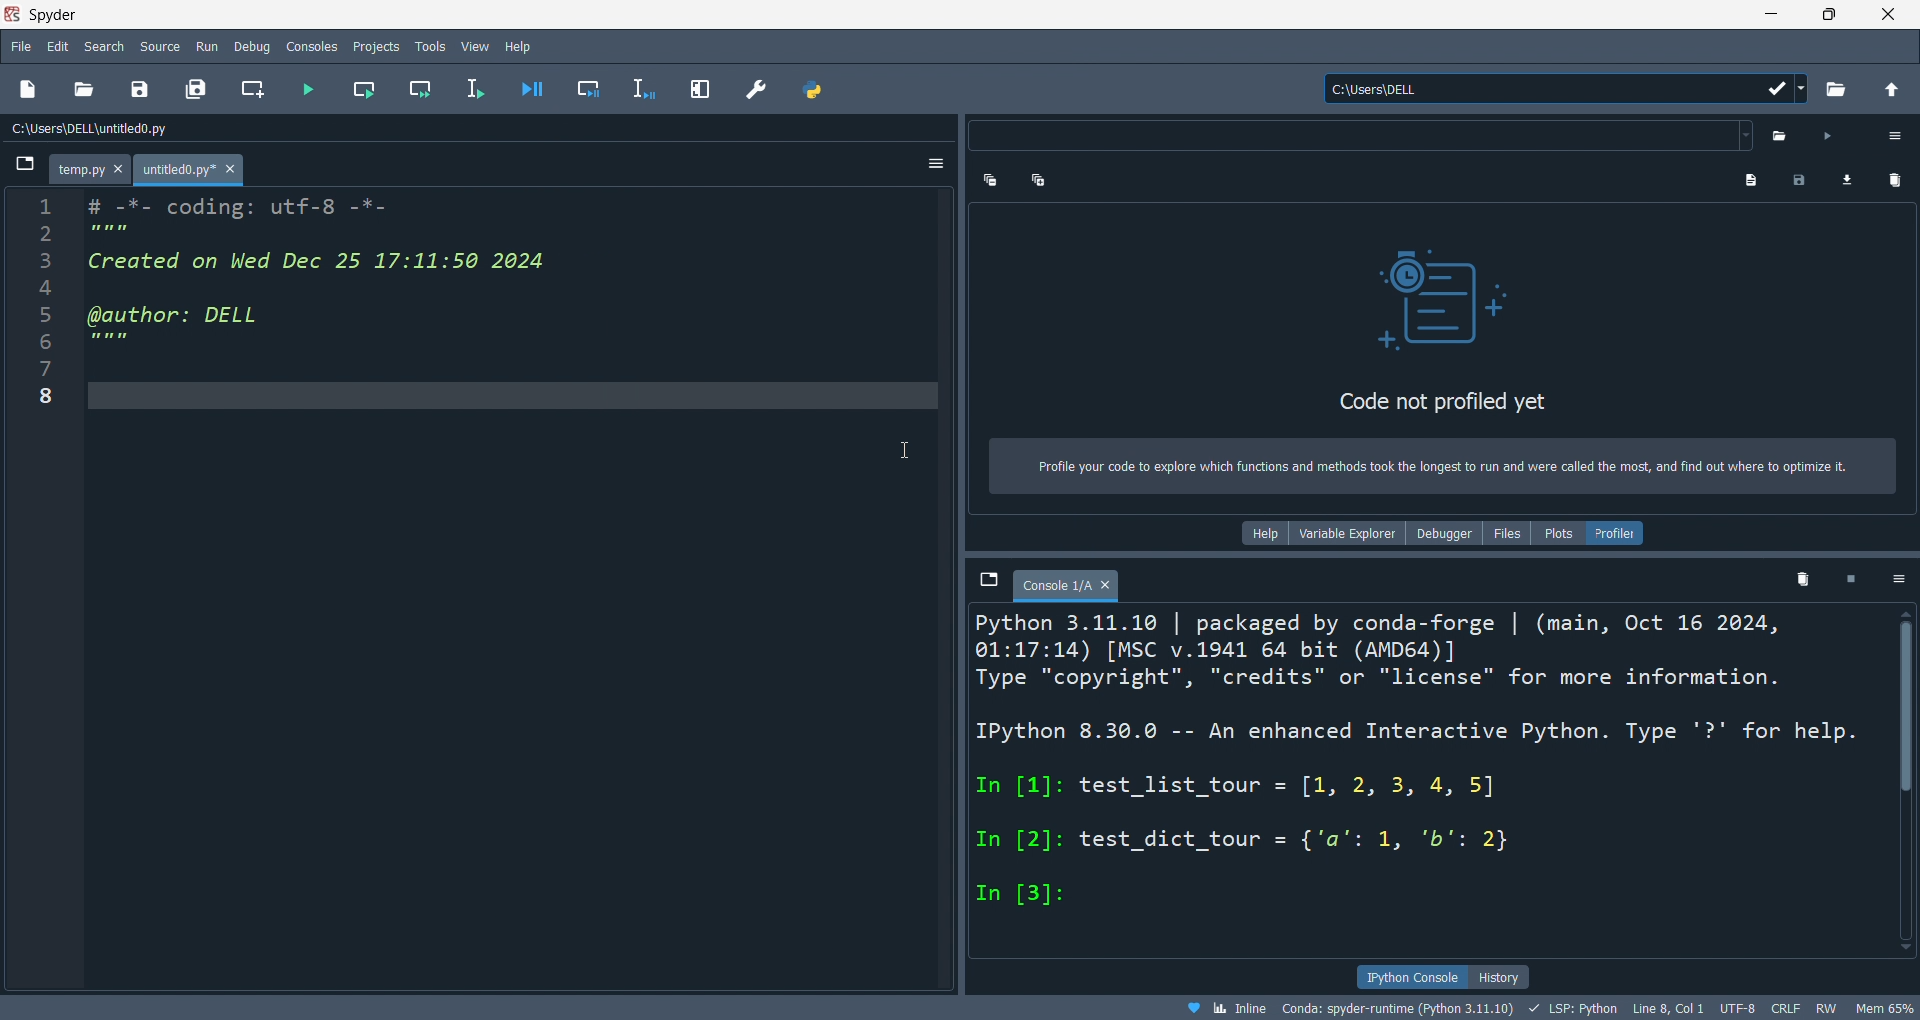 The image size is (1920, 1020). Describe the element at coordinates (197, 88) in the screenshot. I see `save all` at that location.